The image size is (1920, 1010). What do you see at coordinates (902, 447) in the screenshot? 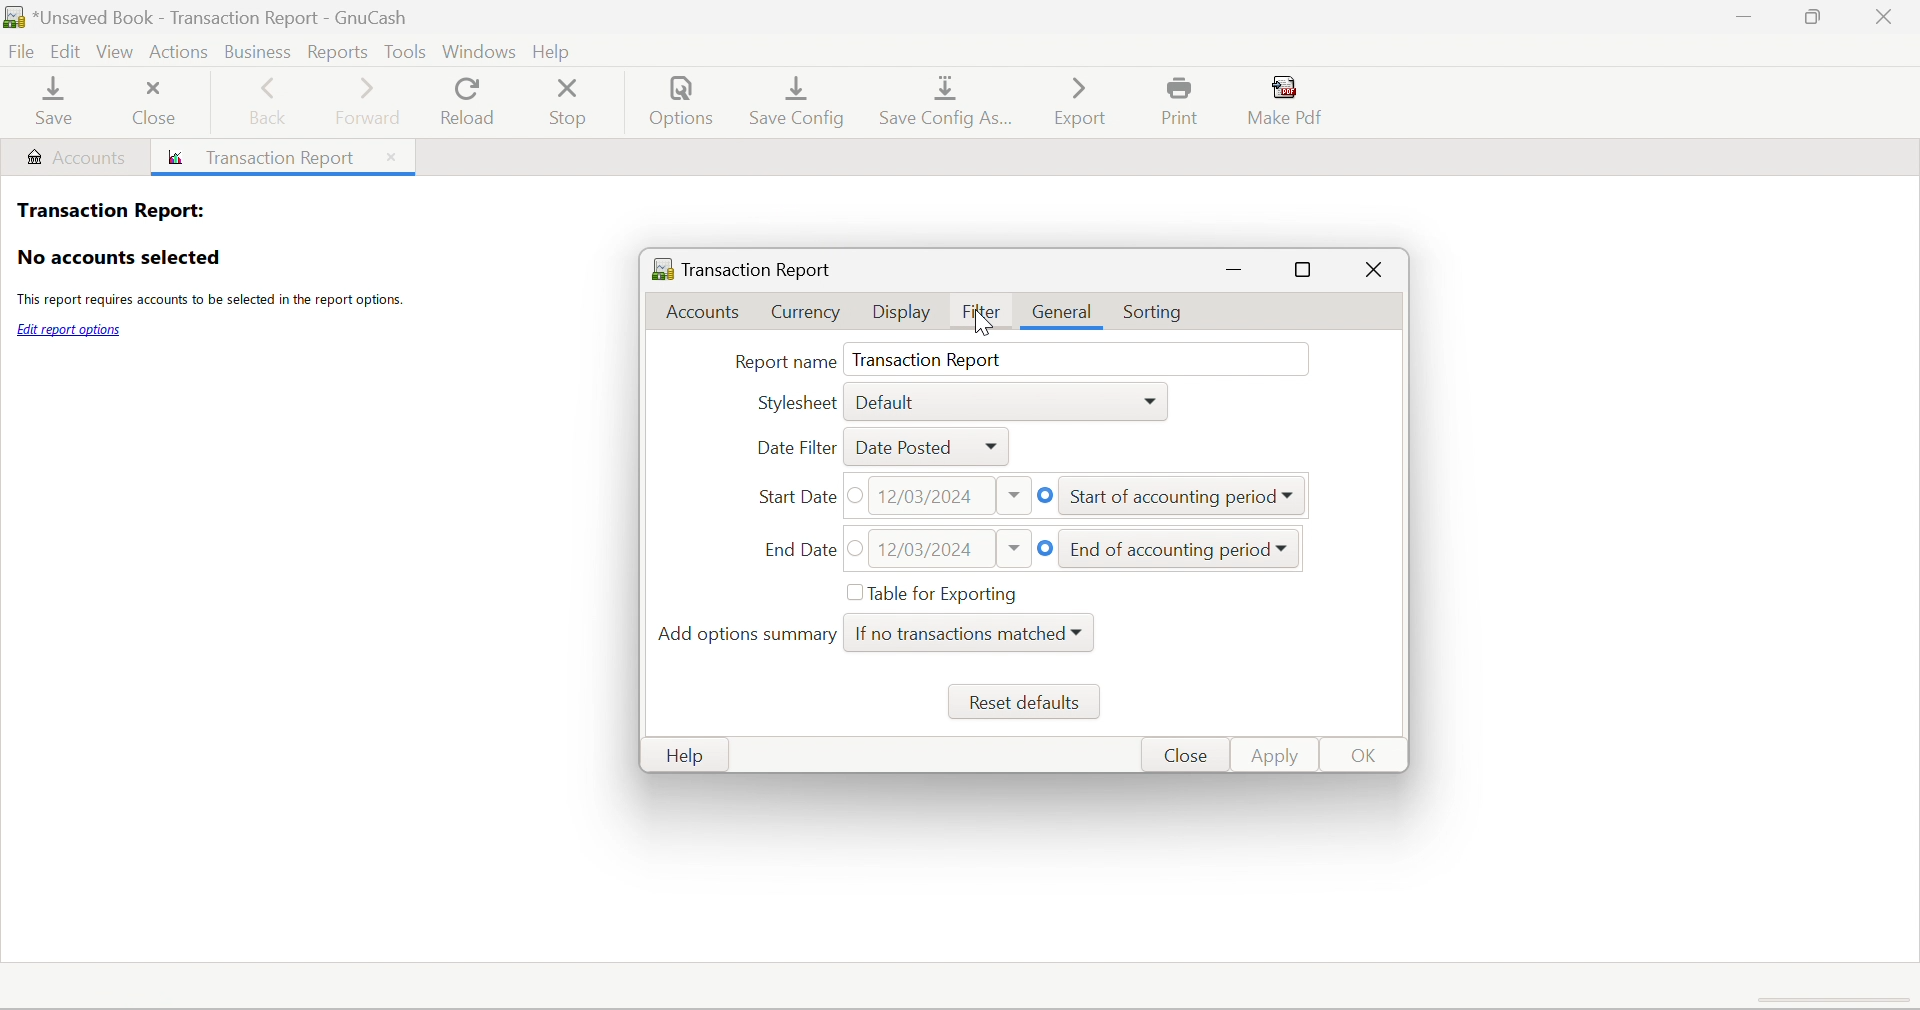
I see `Date Posted` at bounding box center [902, 447].